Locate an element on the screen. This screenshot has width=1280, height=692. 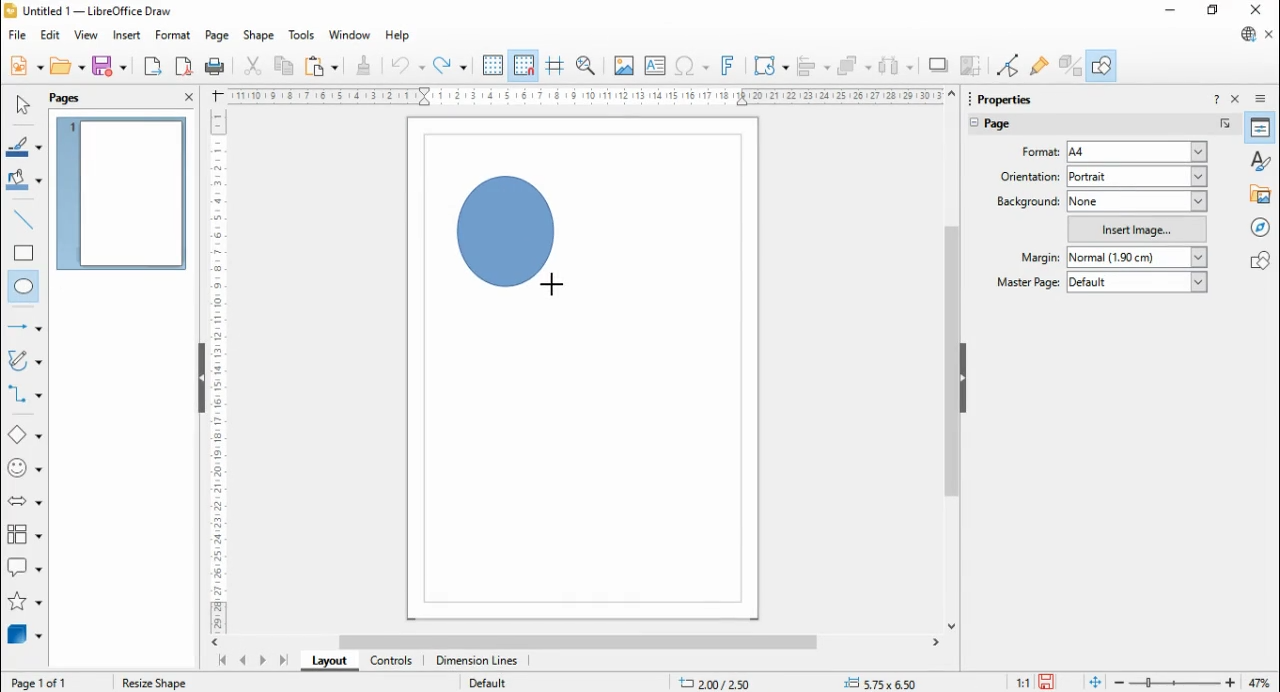
insert image is located at coordinates (1138, 228).